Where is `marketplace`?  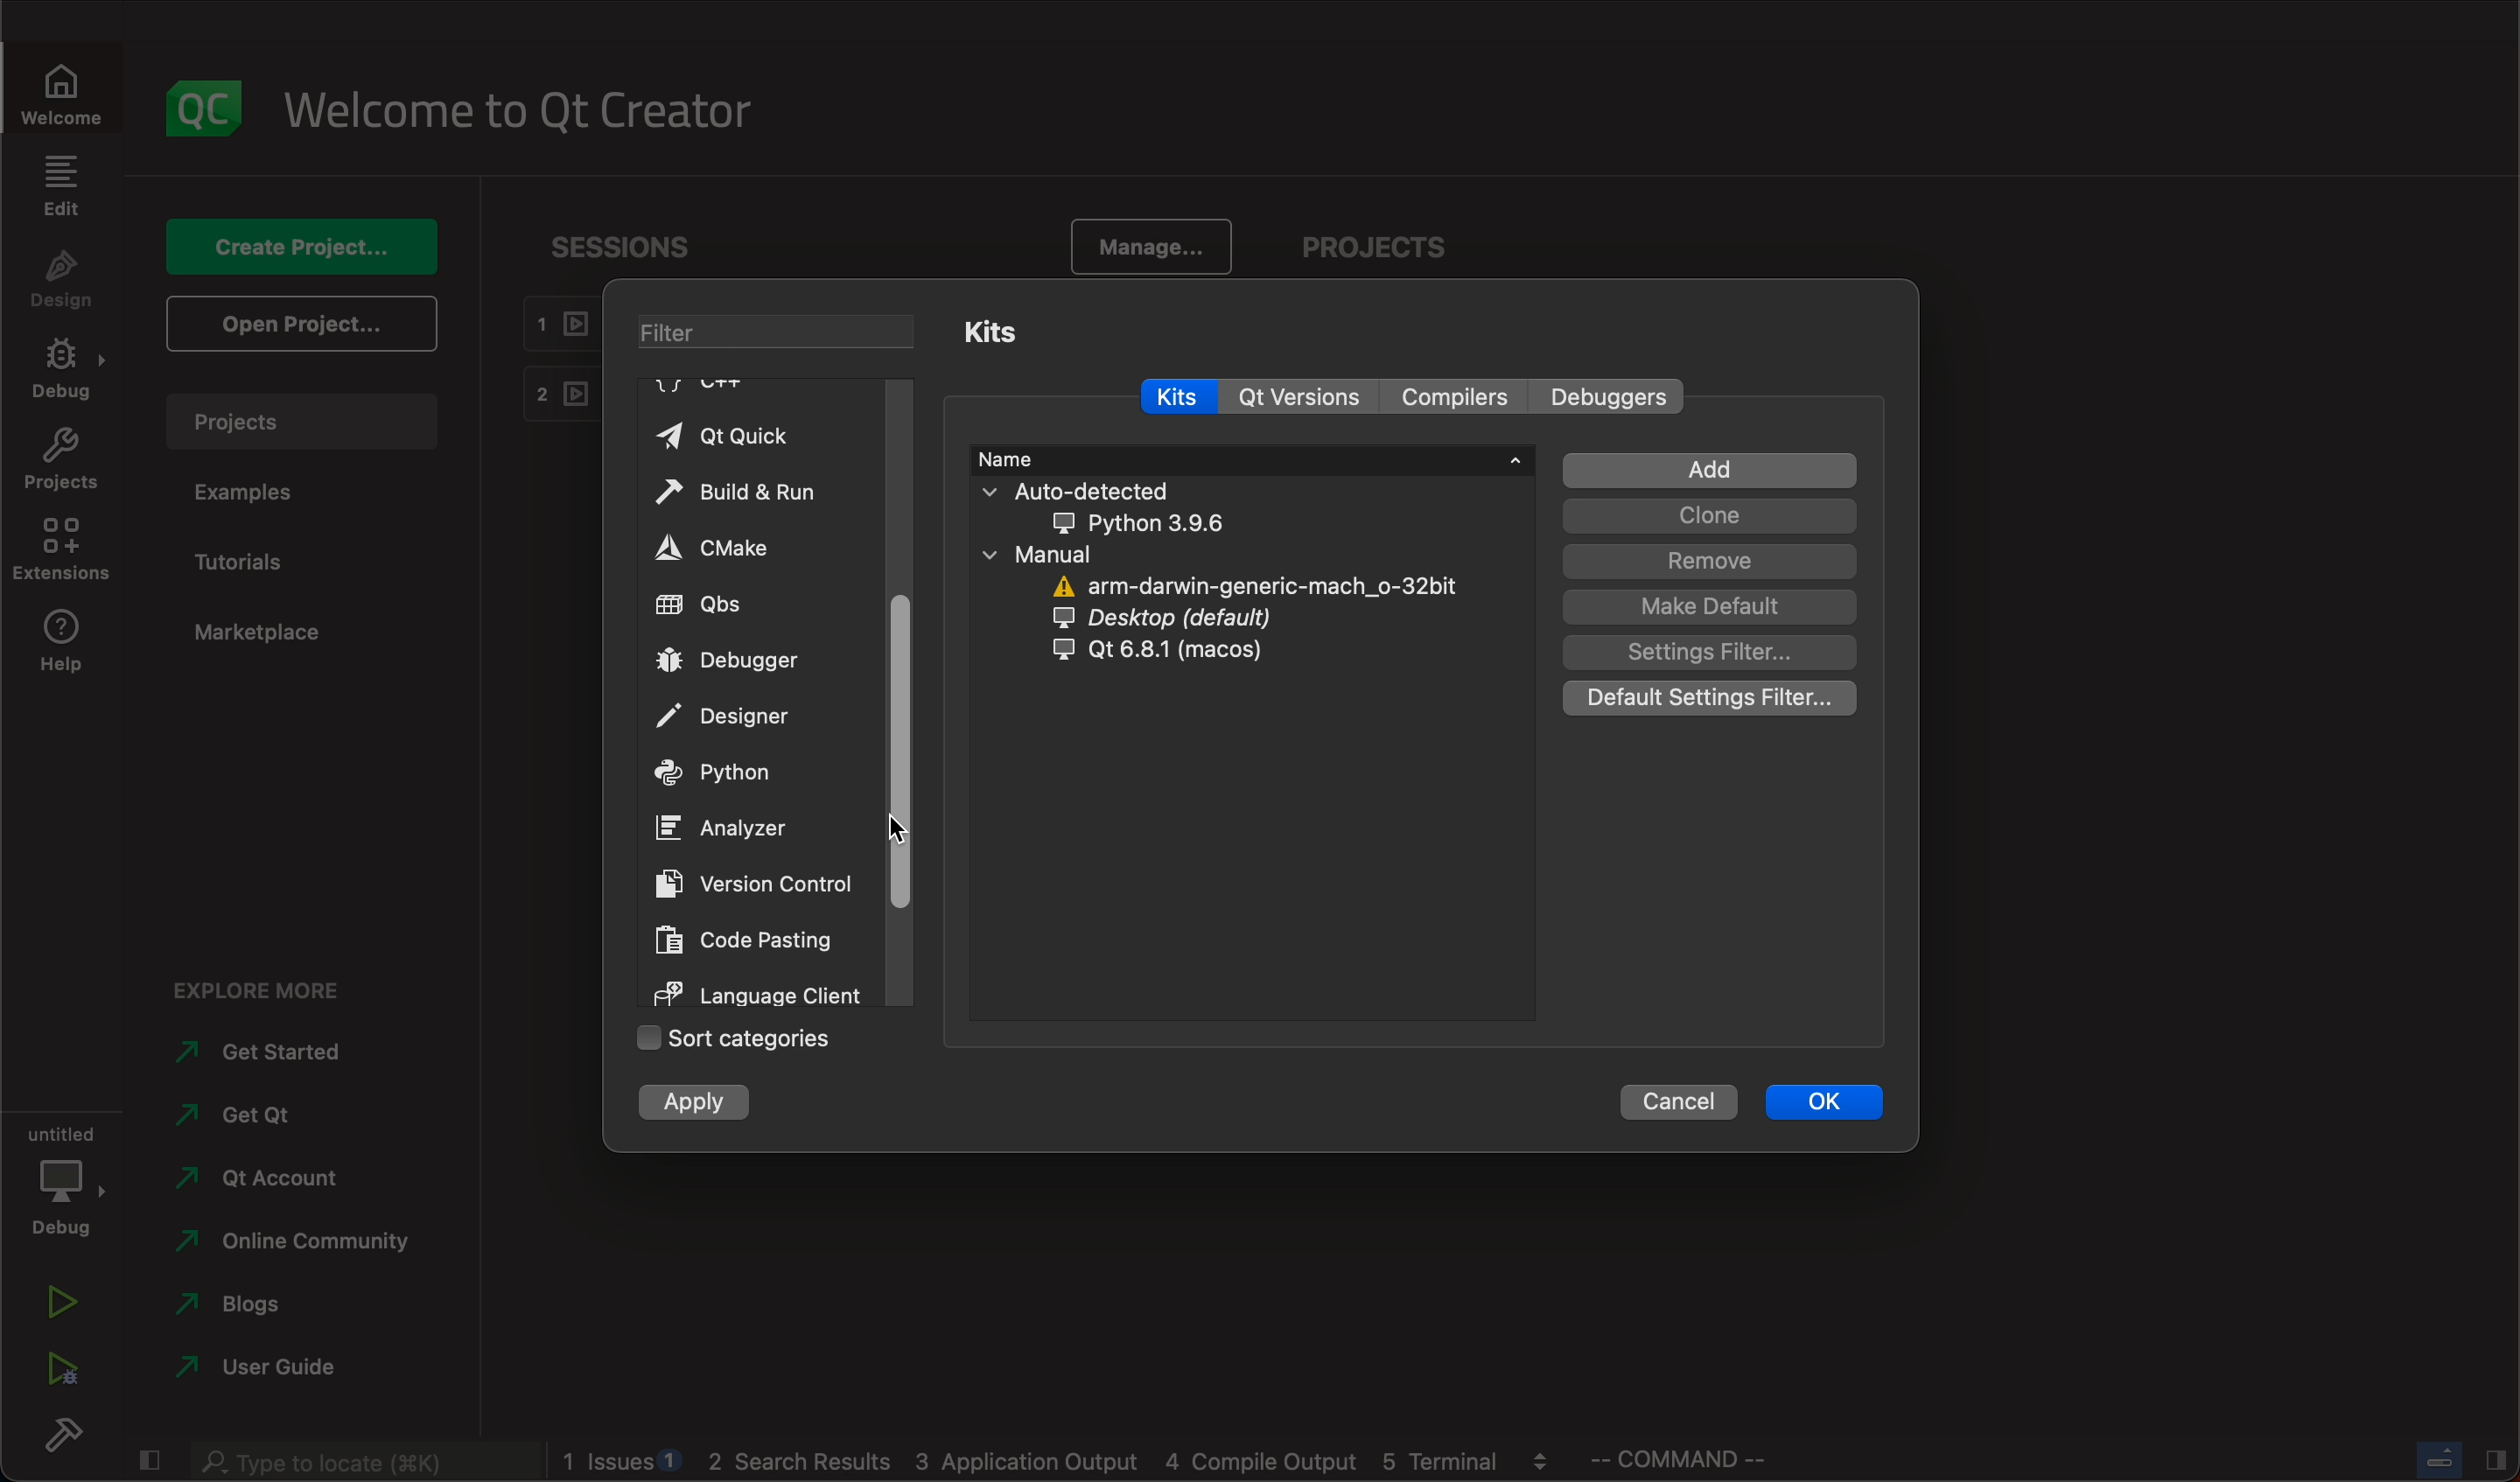 marketplace is located at coordinates (269, 635).